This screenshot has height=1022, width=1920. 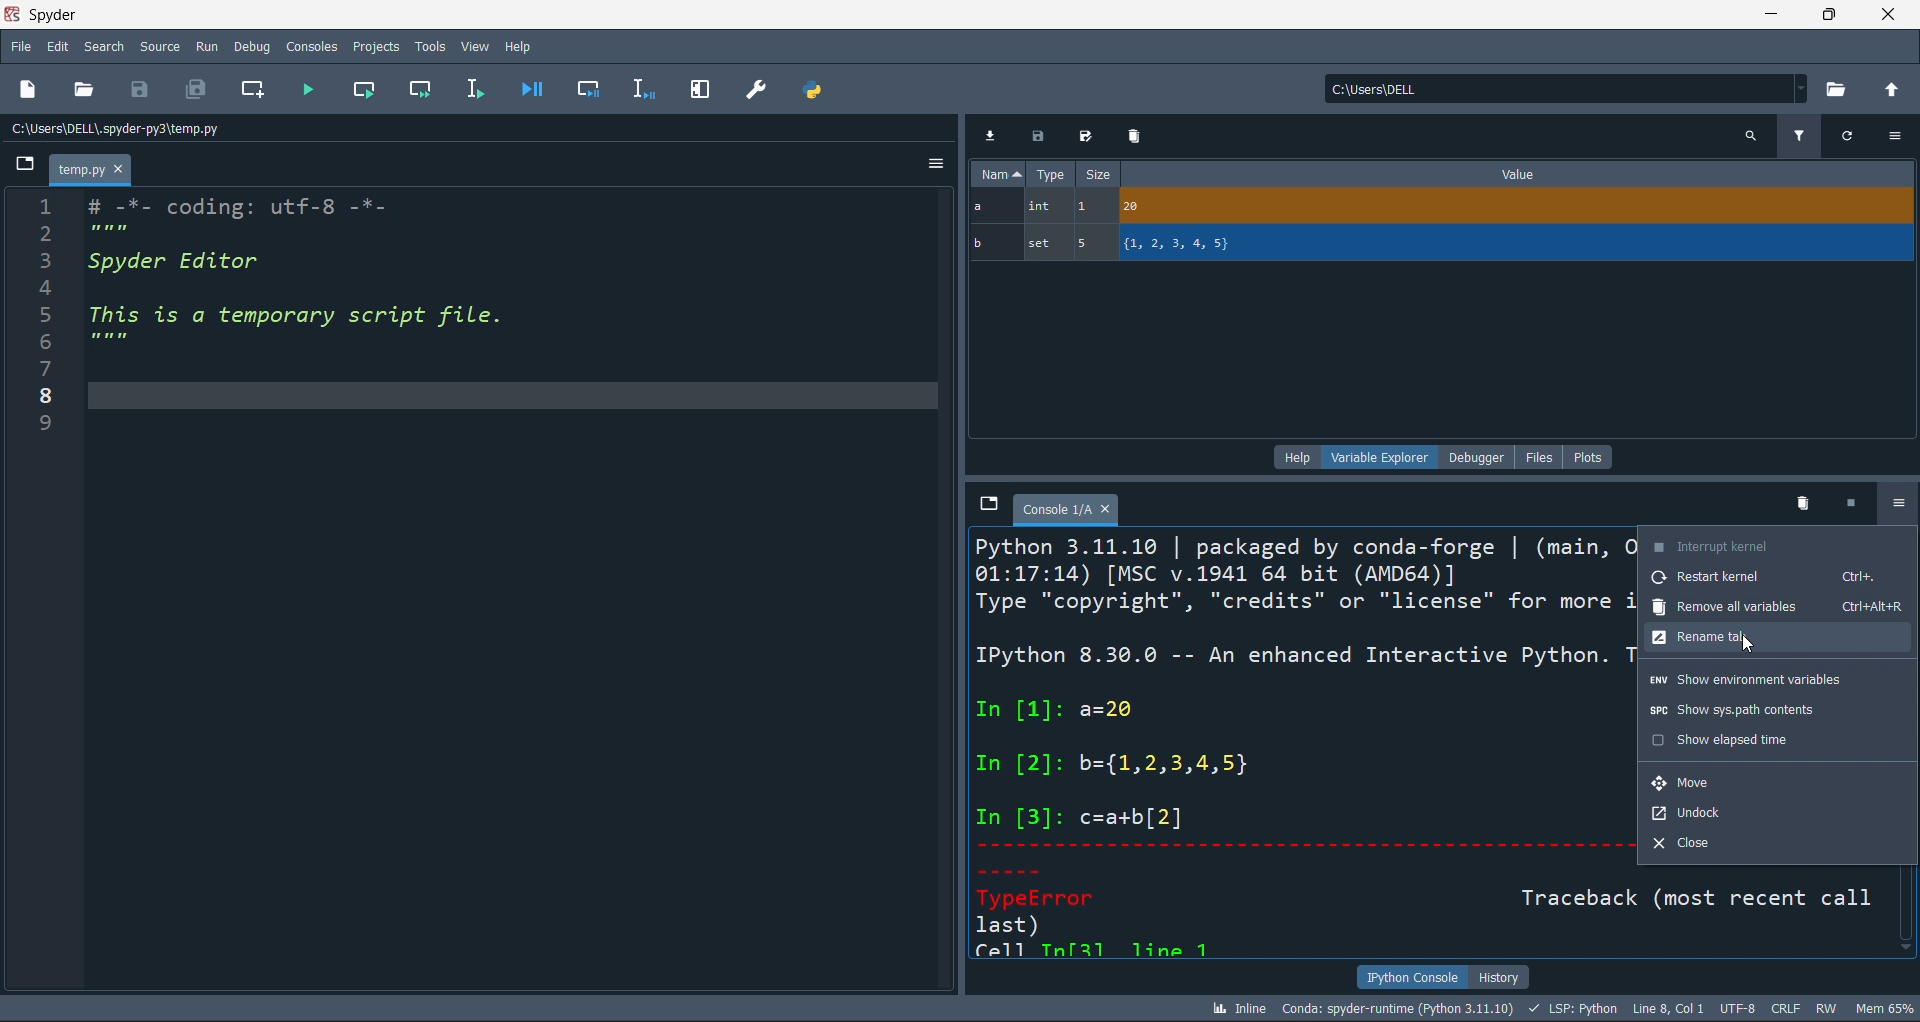 What do you see at coordinates (1740, 1010) in the screenshot?
I see `UTF-8` at bounding box center [1740, 1010].